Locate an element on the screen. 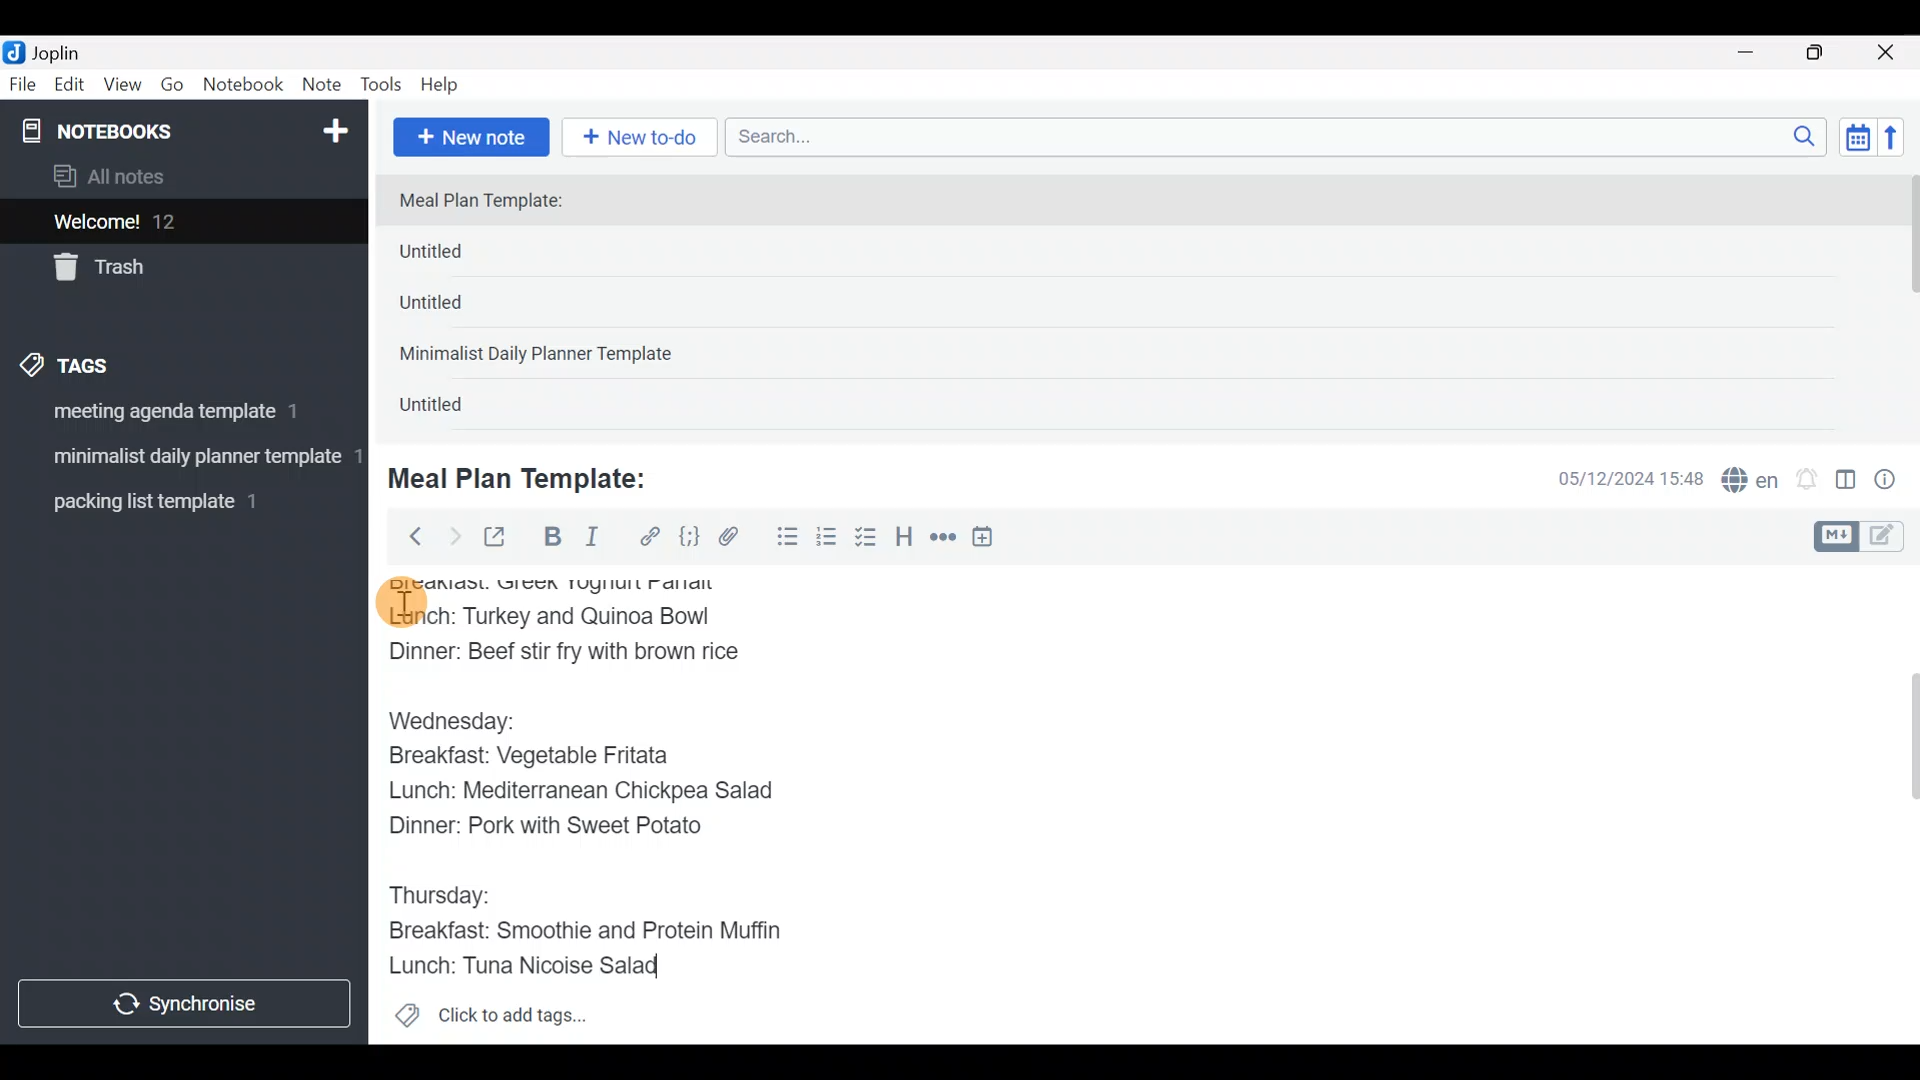 The height and width of the screenshot is (1080, 1920). Meal Plan Template: is located at coordinates (493, 202).